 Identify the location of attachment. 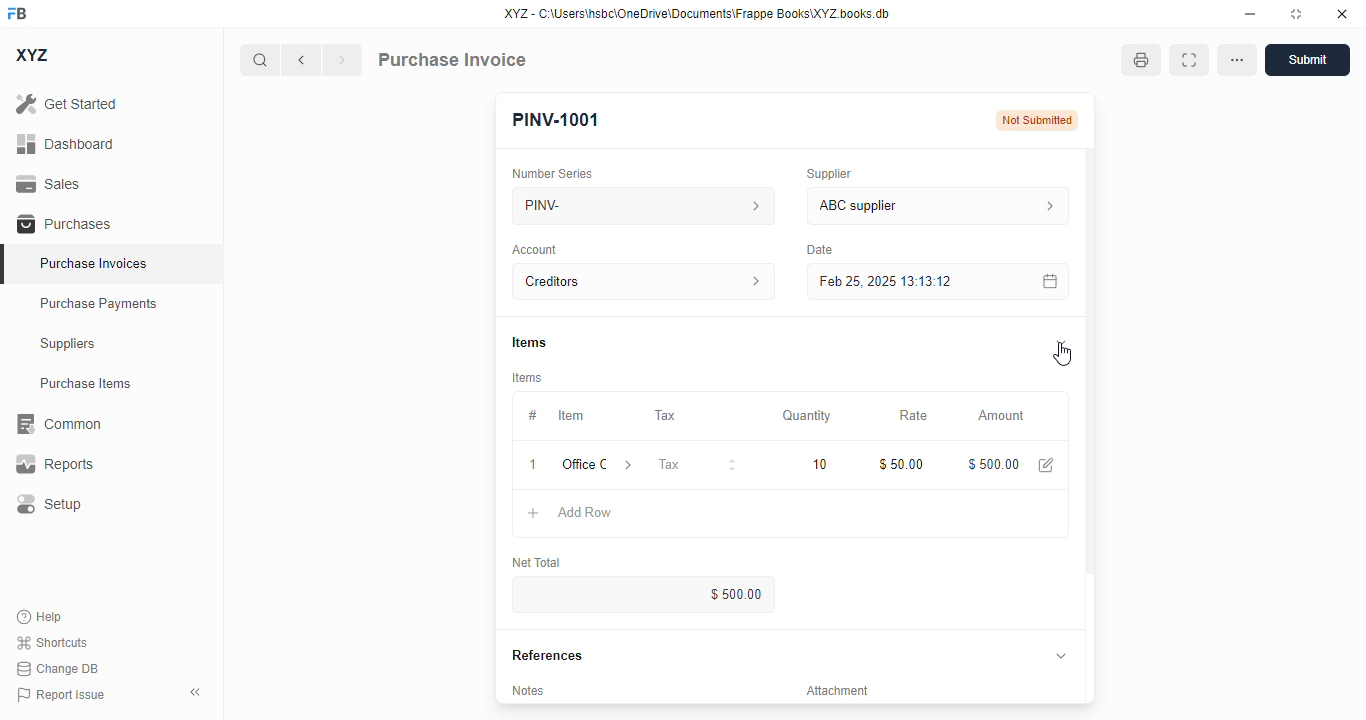
(838, 692).